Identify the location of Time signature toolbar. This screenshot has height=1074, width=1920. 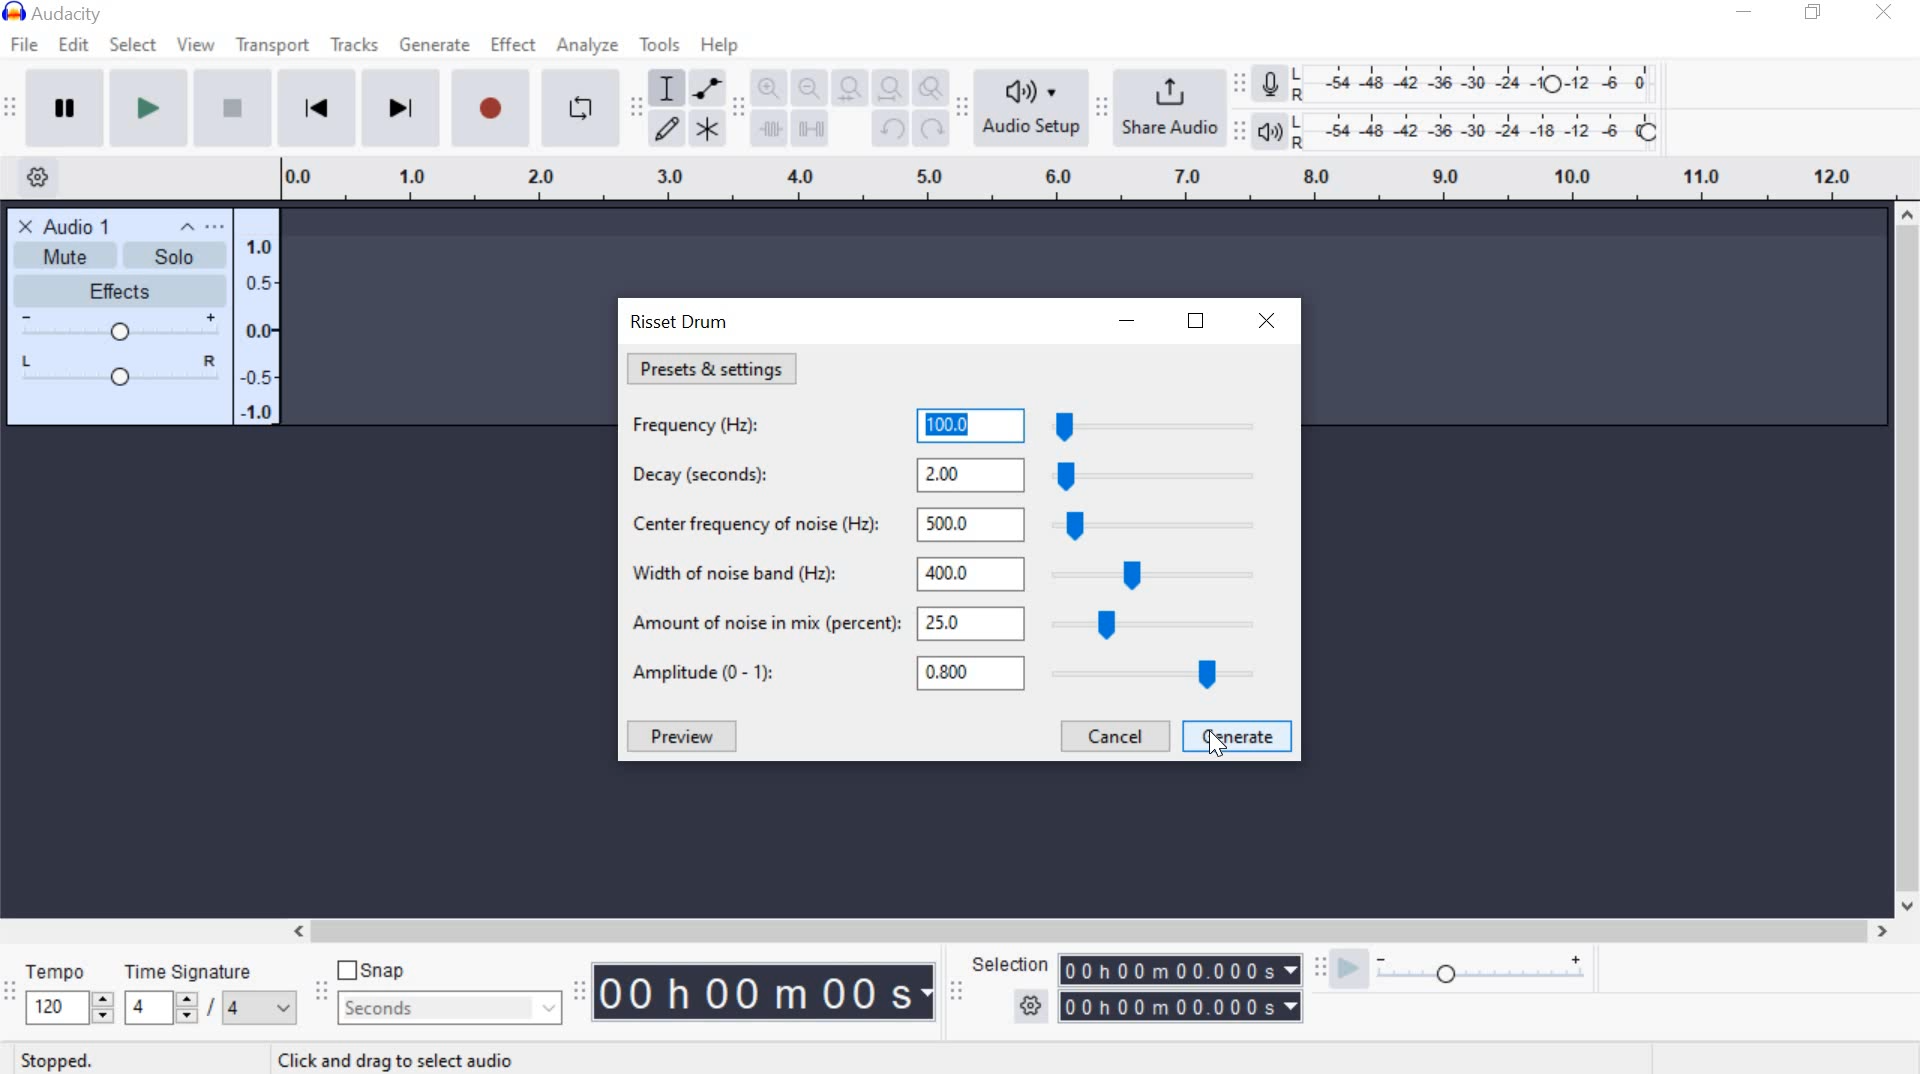
(11, 1000).